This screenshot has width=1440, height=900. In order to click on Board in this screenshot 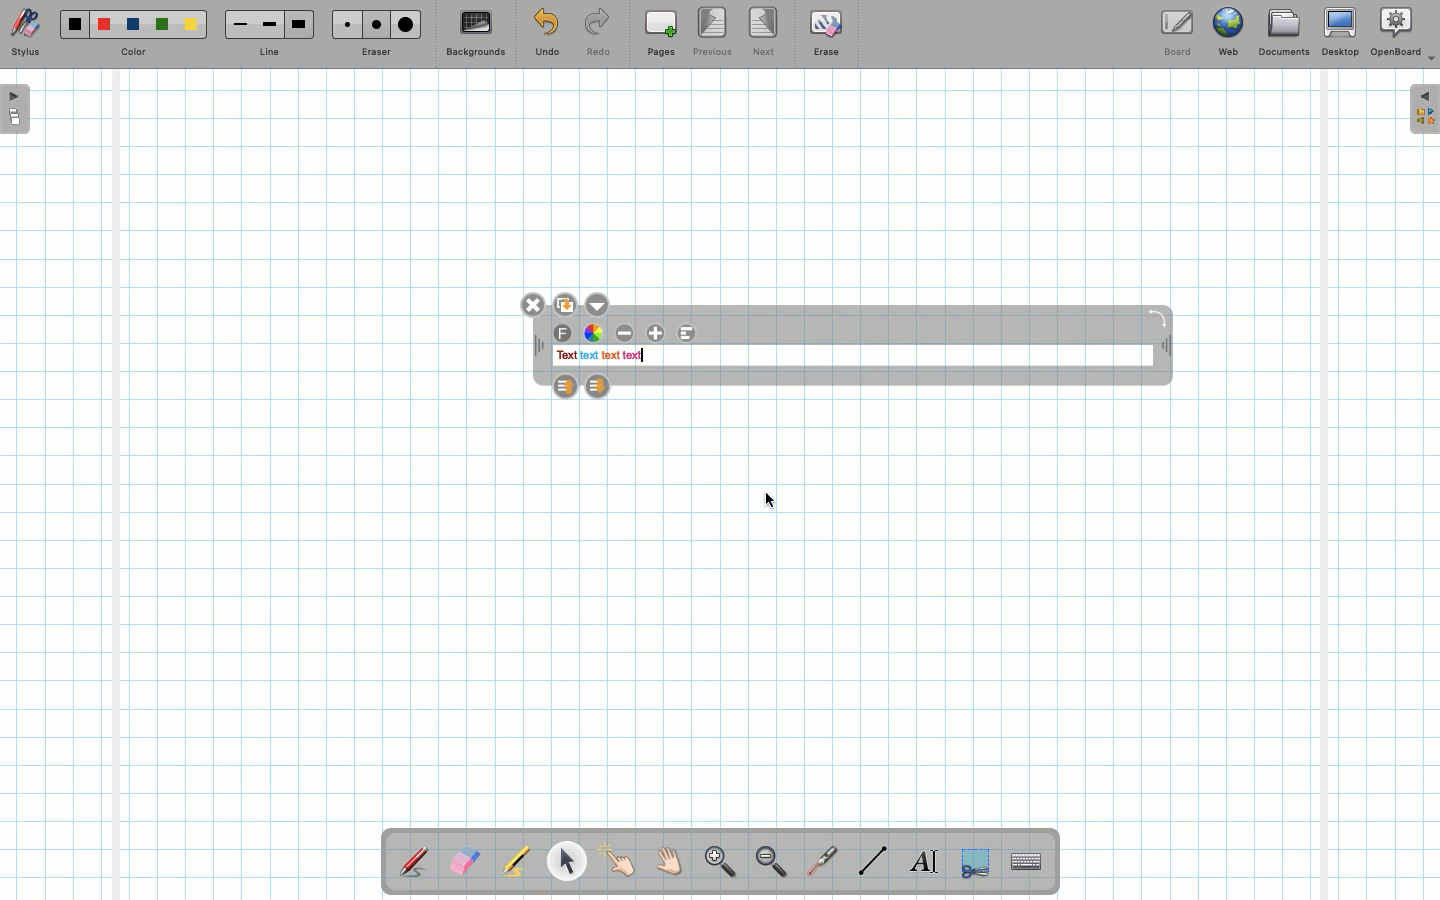, I will do `click(1176, 33)`.